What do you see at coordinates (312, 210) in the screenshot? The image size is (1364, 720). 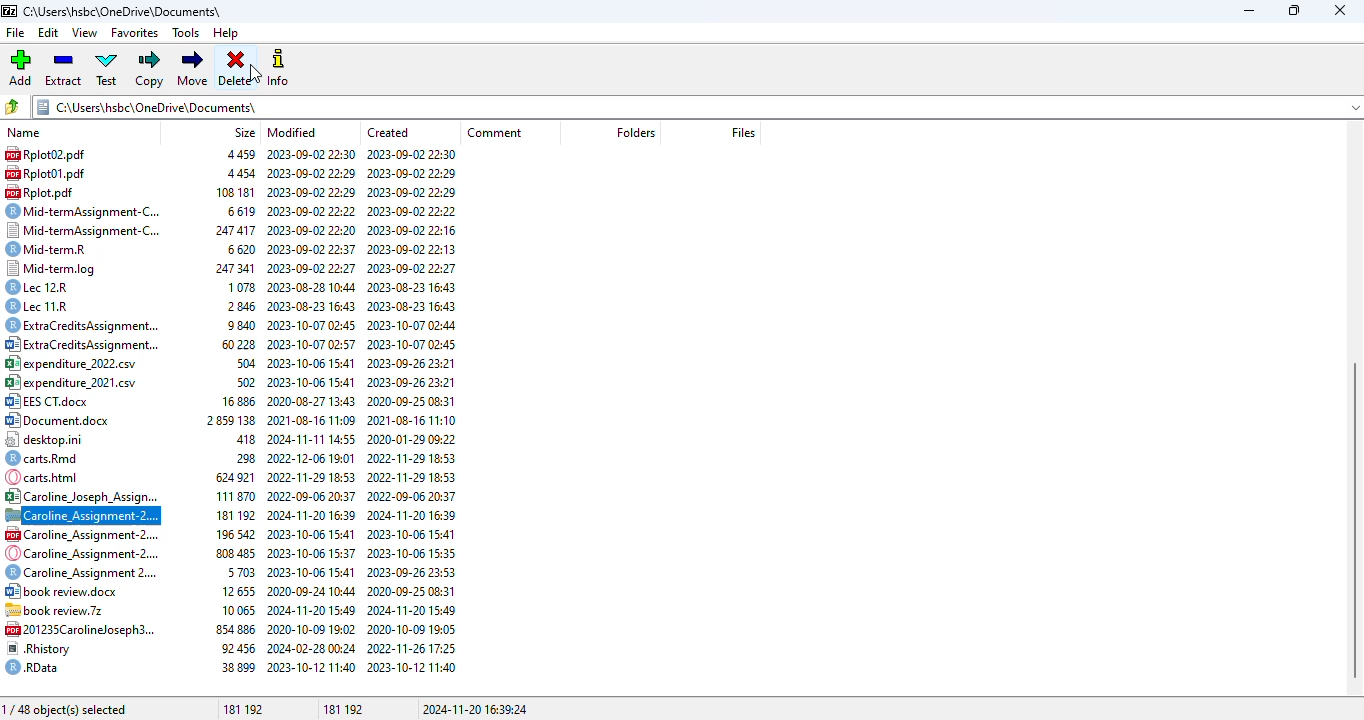 I see `2023-09-02 22:22` at bounding box center [312, 210].